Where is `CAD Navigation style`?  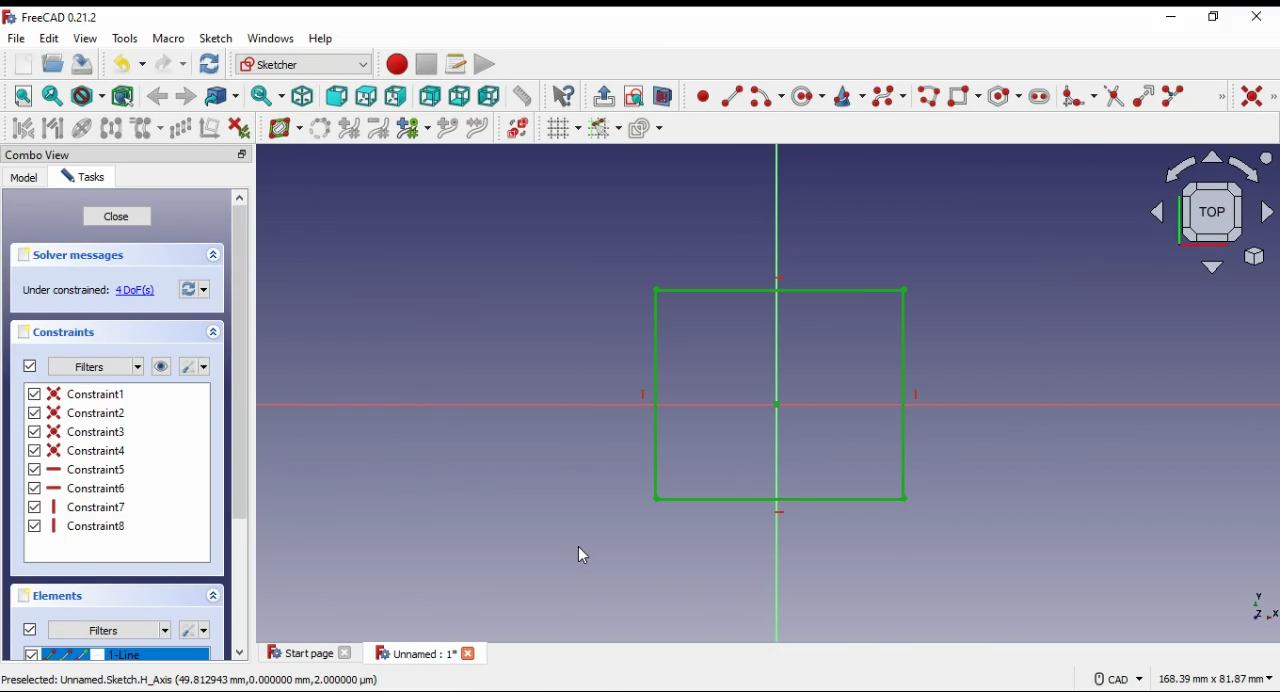
CAD Navigation style is located at coordinates (1117, 679).